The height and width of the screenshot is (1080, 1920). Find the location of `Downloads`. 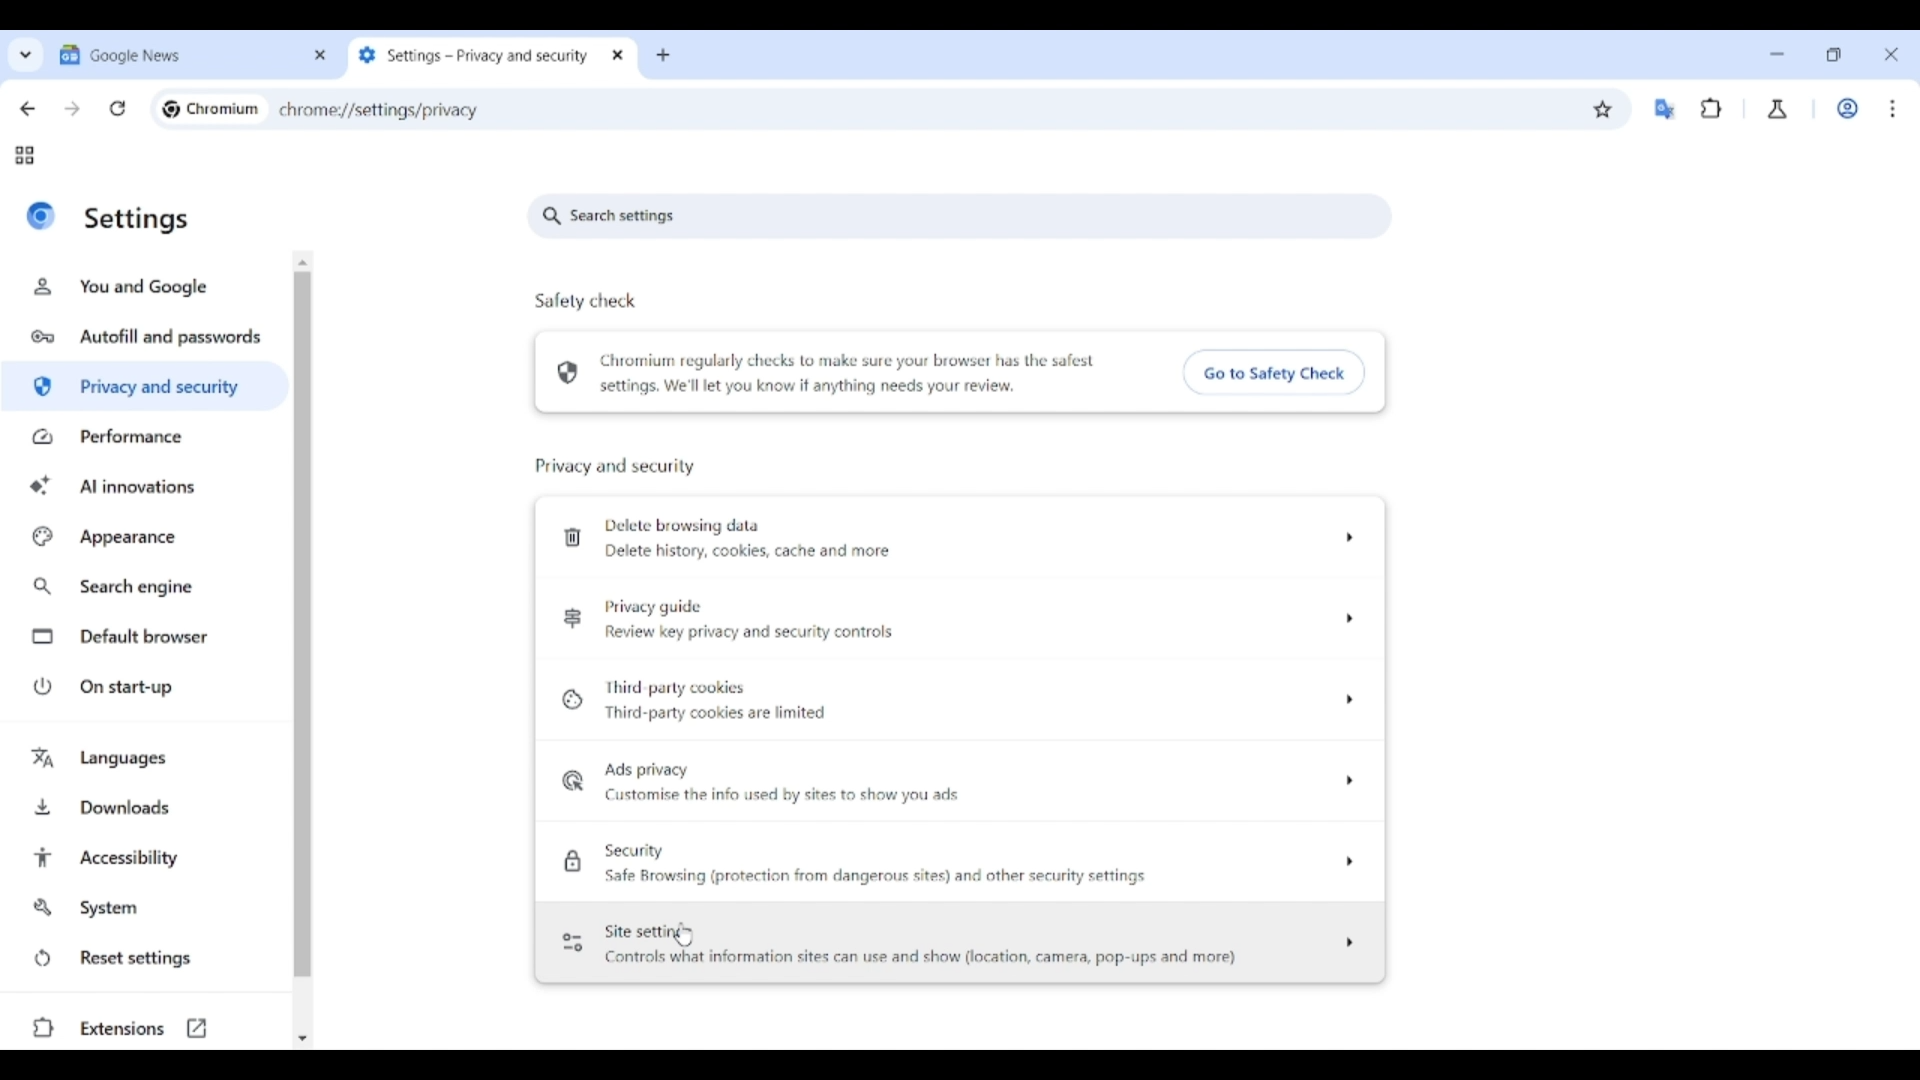

Downloads is located at coordinates (147, 805).